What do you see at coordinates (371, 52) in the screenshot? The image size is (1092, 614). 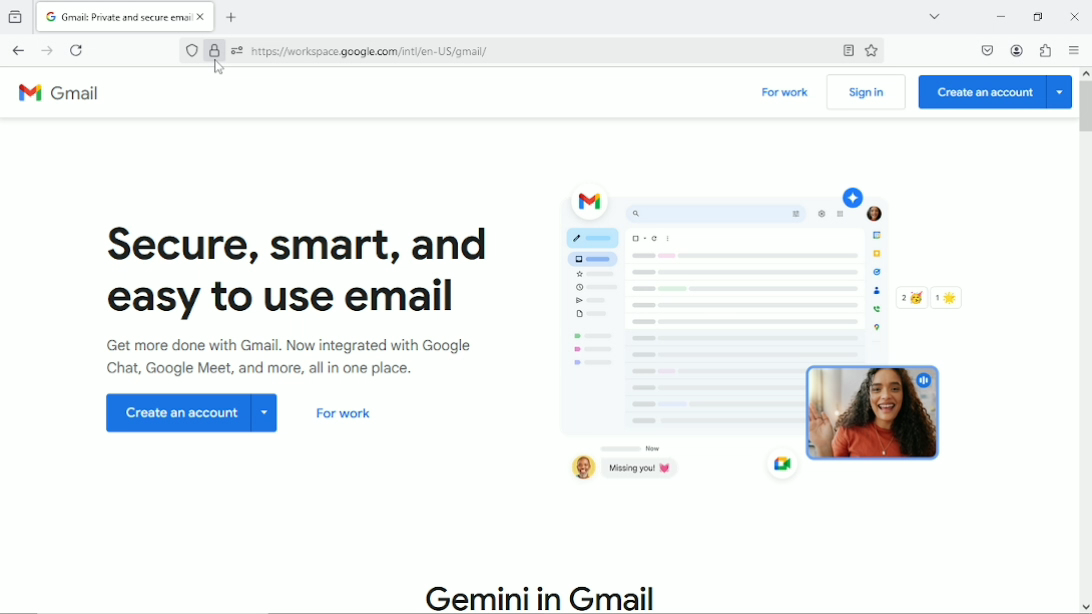 I see `current webpage cite: https:// workspace google.com/inti/en-US/gmail/` at bounding box center [371, 52].